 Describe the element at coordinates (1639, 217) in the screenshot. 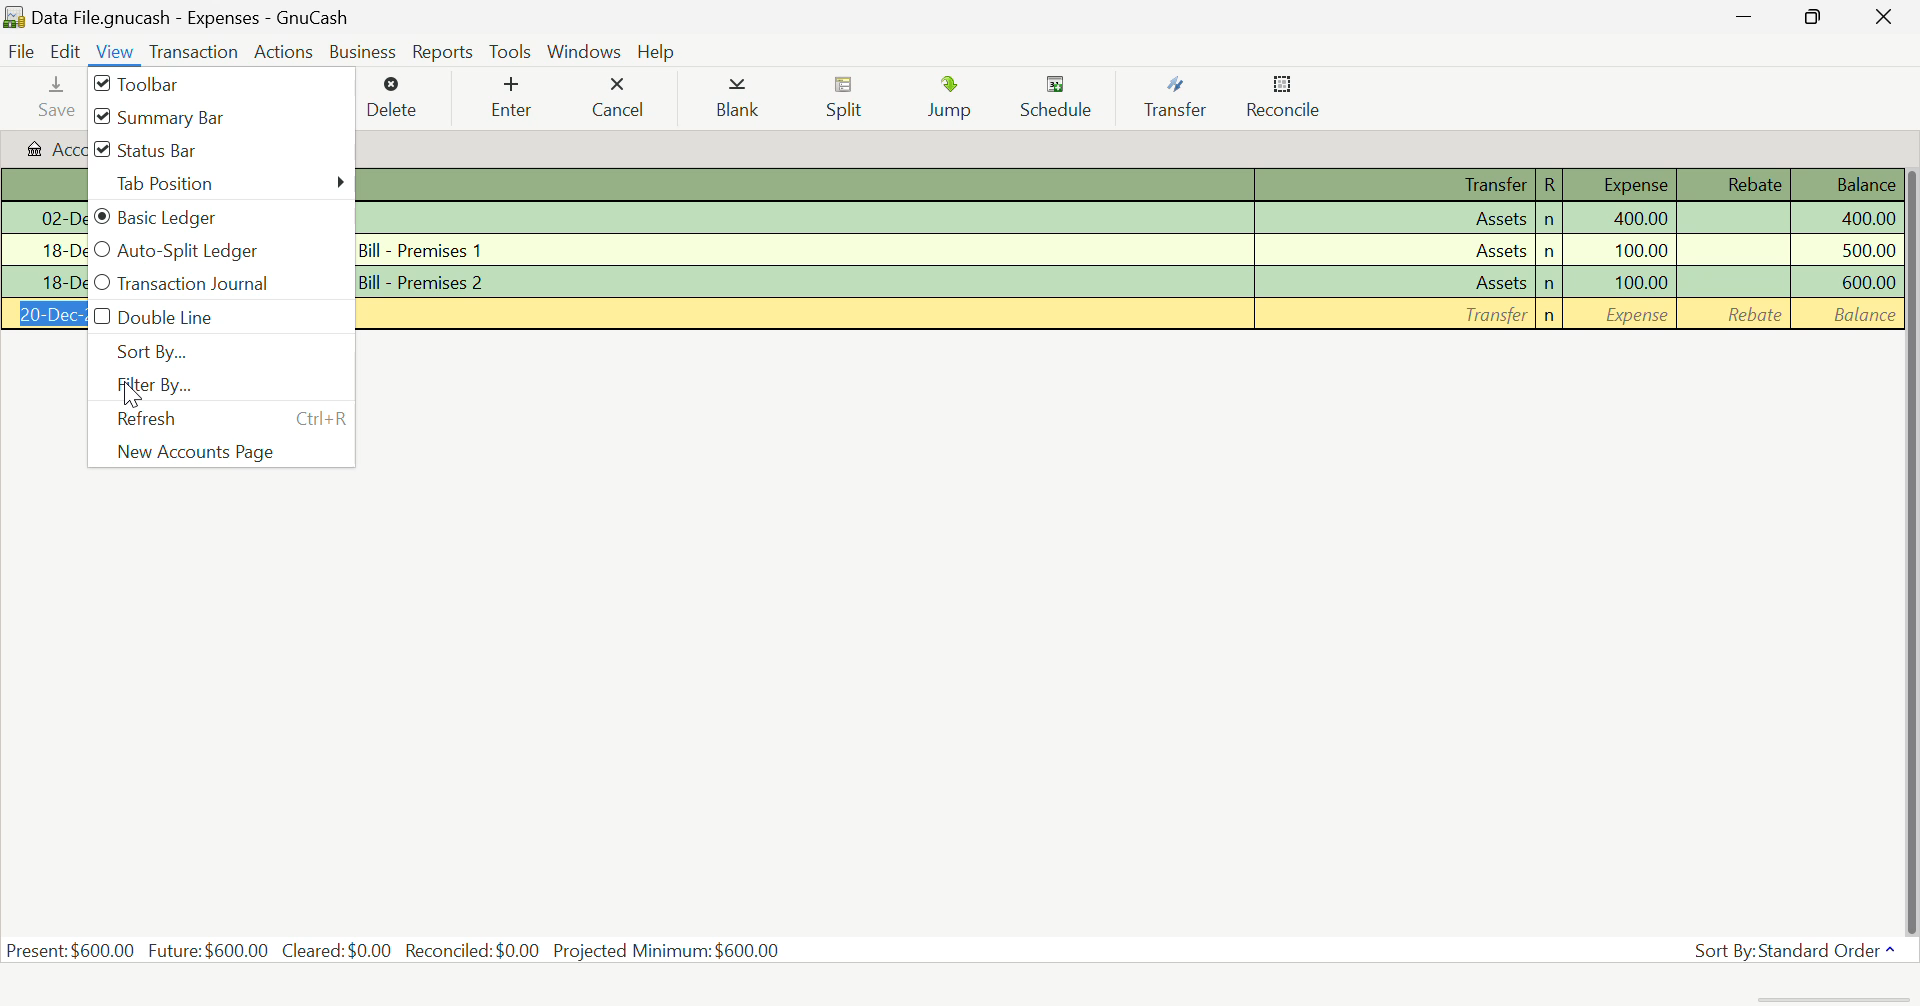

I see `Amount` at that location.